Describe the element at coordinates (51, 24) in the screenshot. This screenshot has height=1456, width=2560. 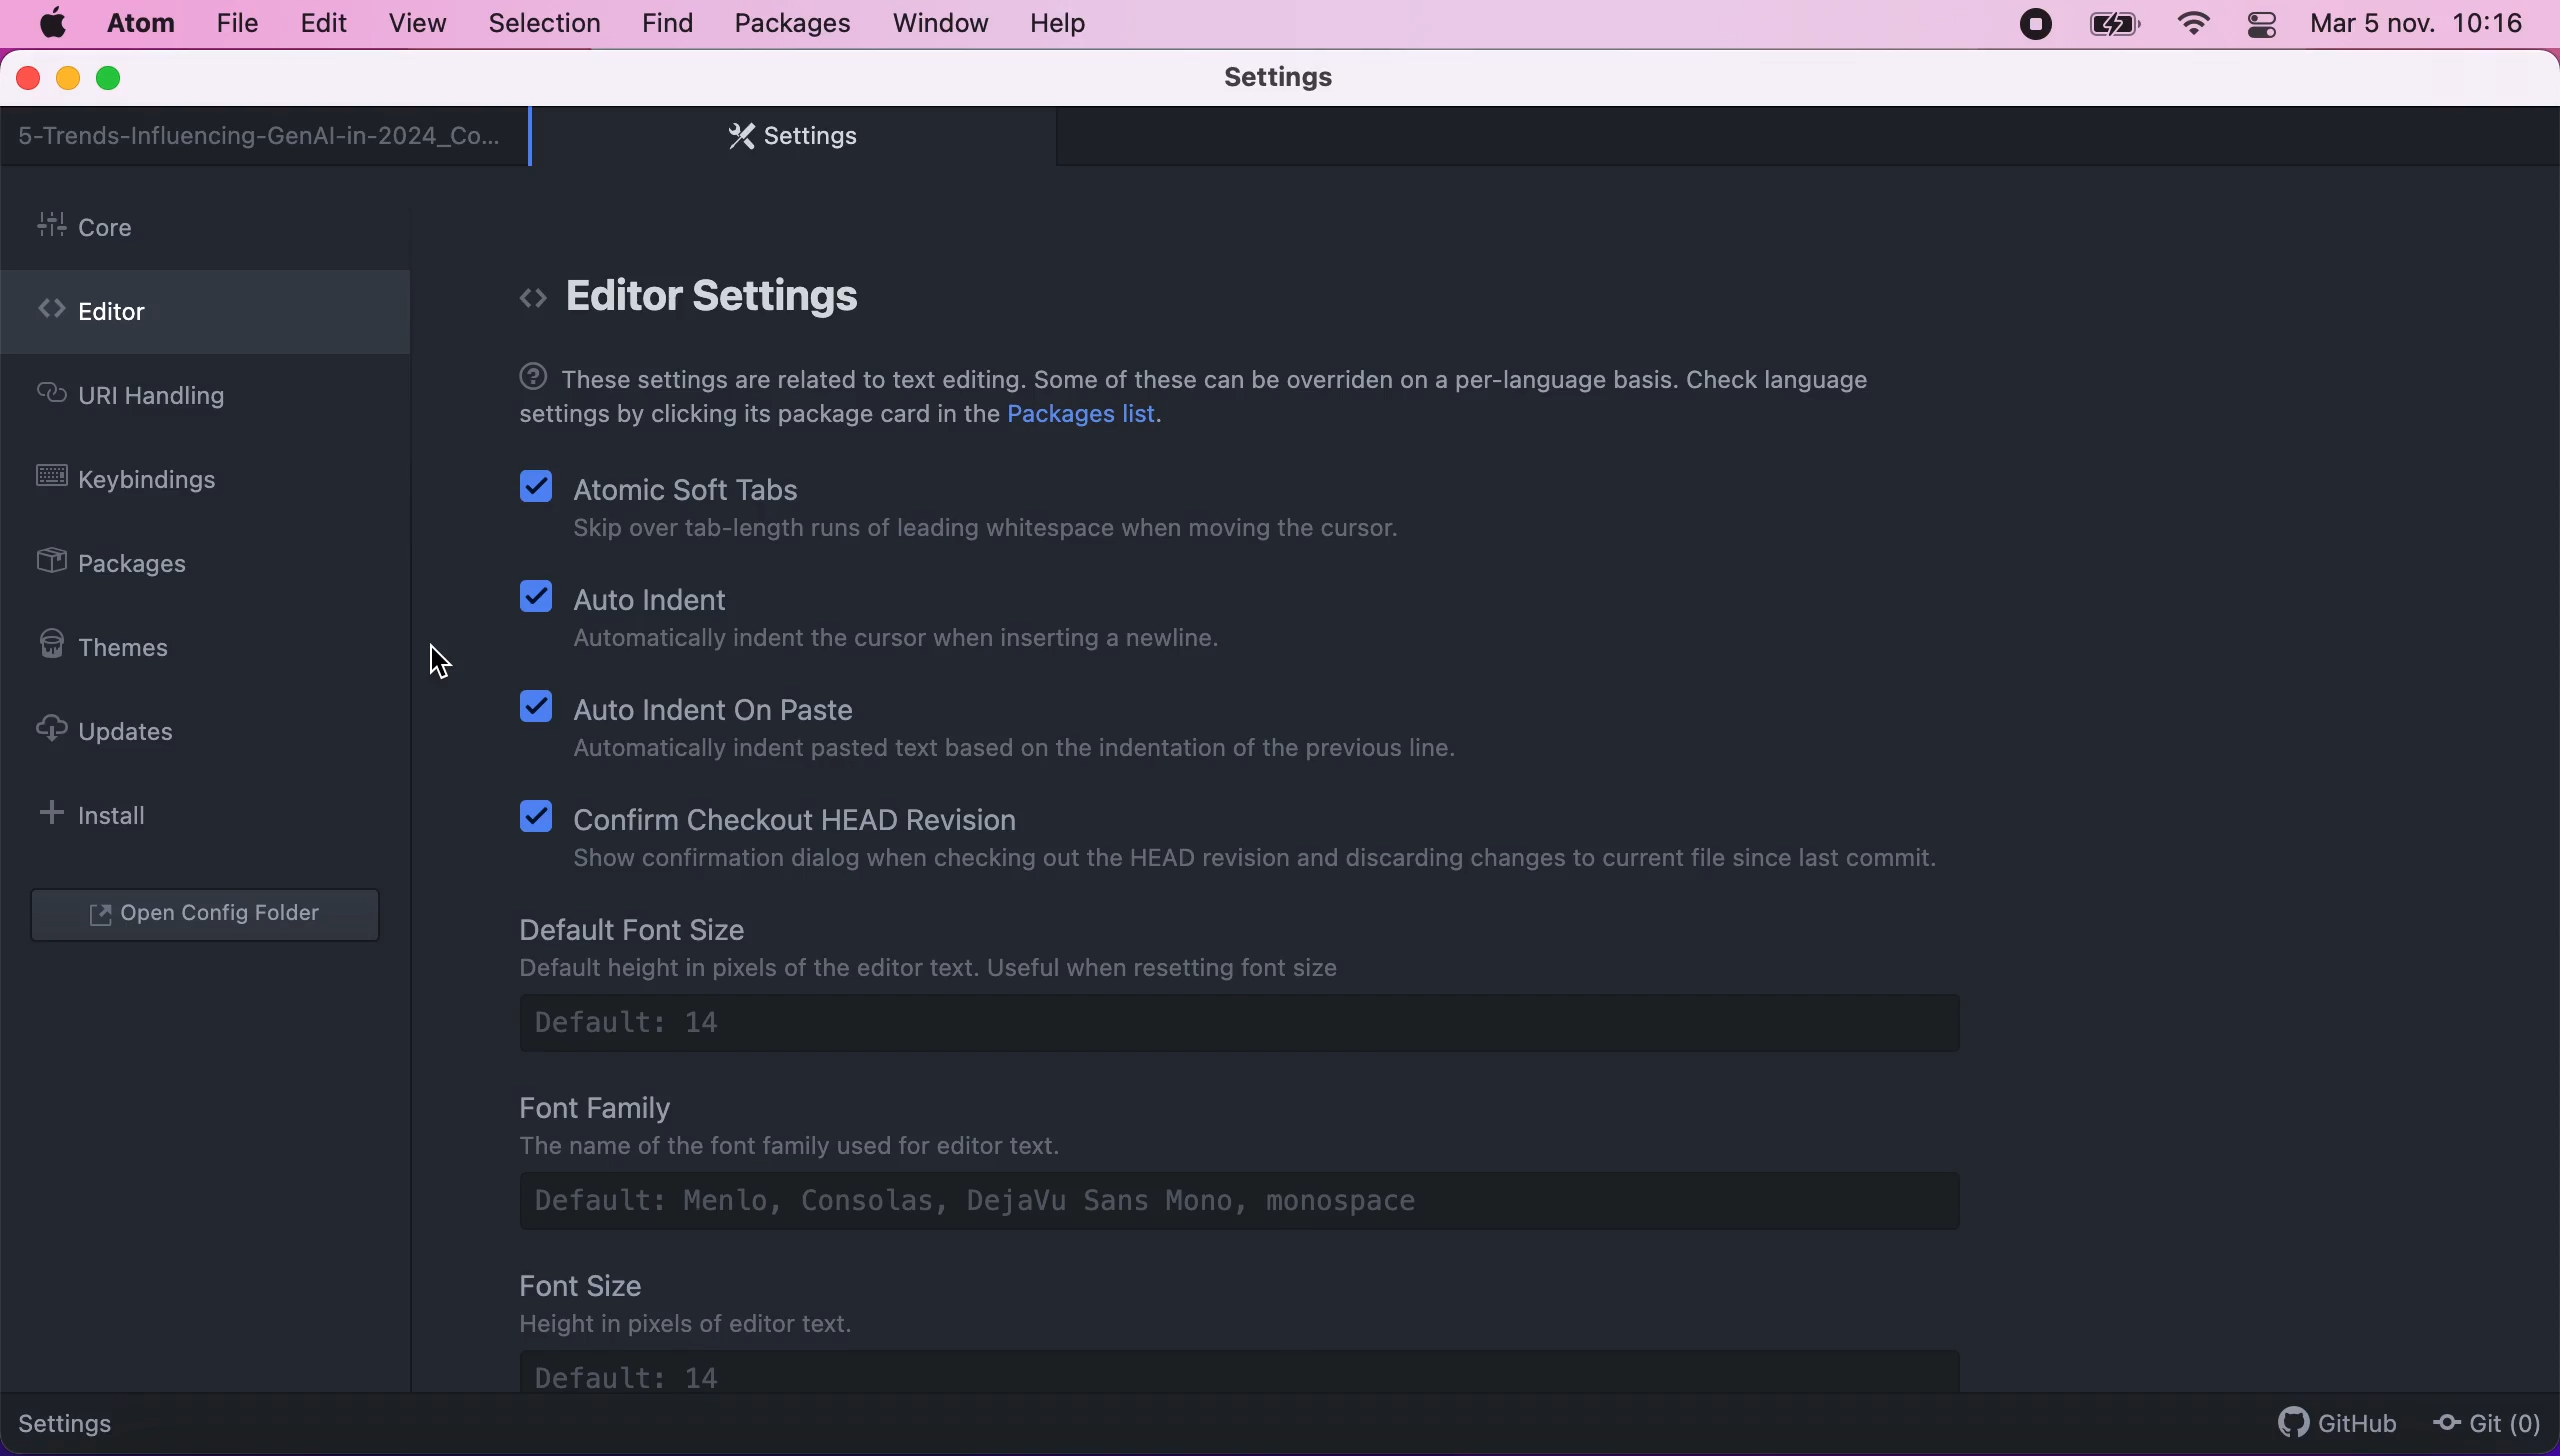
I see `mac logo` at that location.